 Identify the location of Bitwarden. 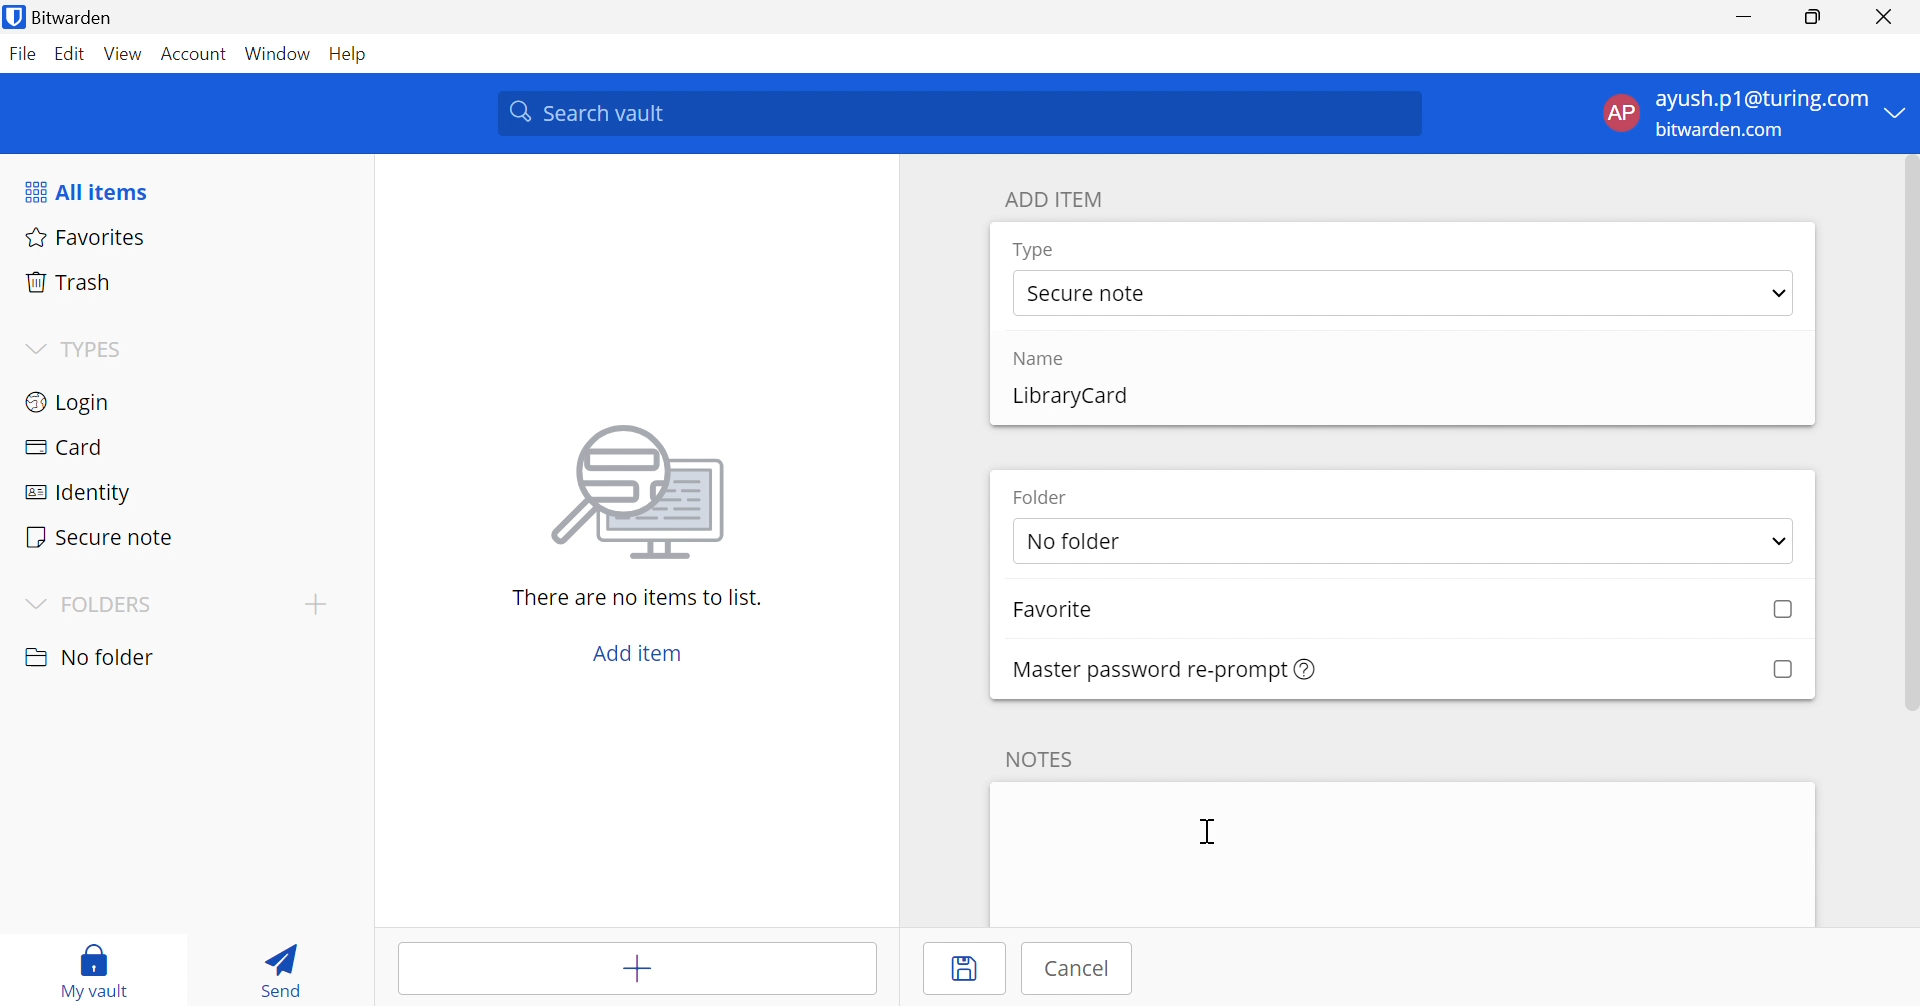
(63, 16).